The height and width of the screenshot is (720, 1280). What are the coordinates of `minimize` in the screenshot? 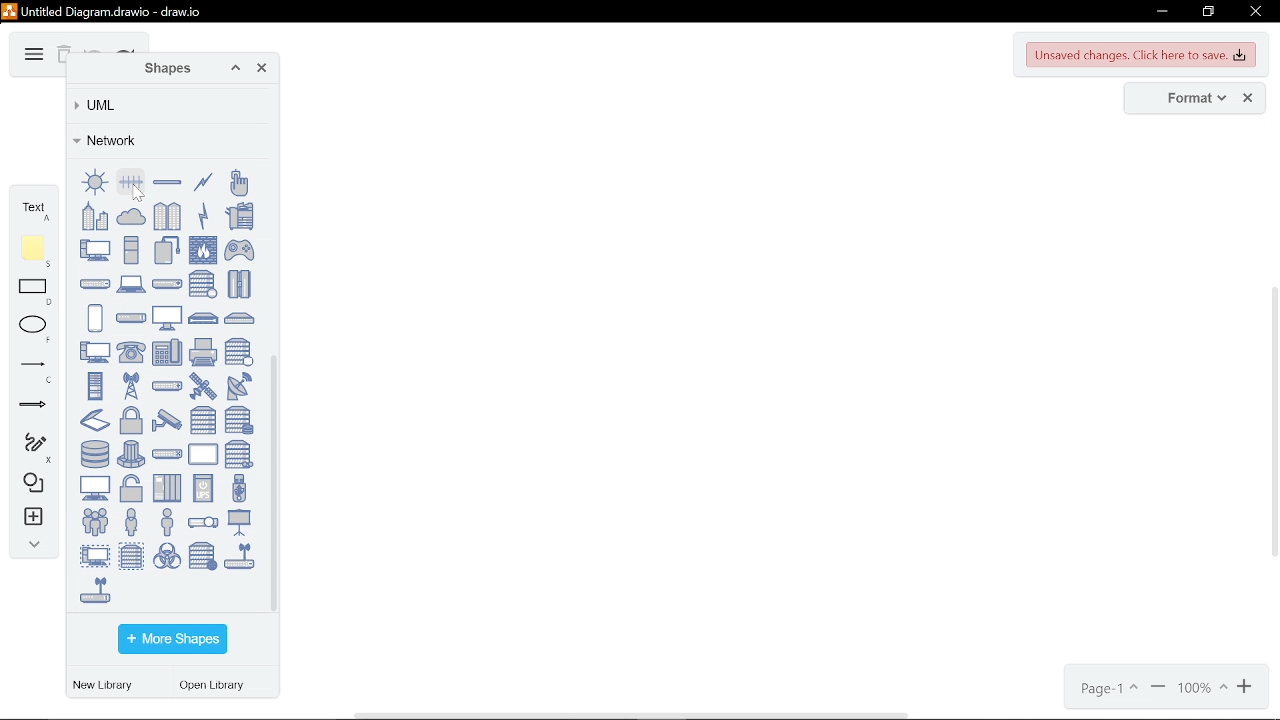 It's located at (1160, 12).